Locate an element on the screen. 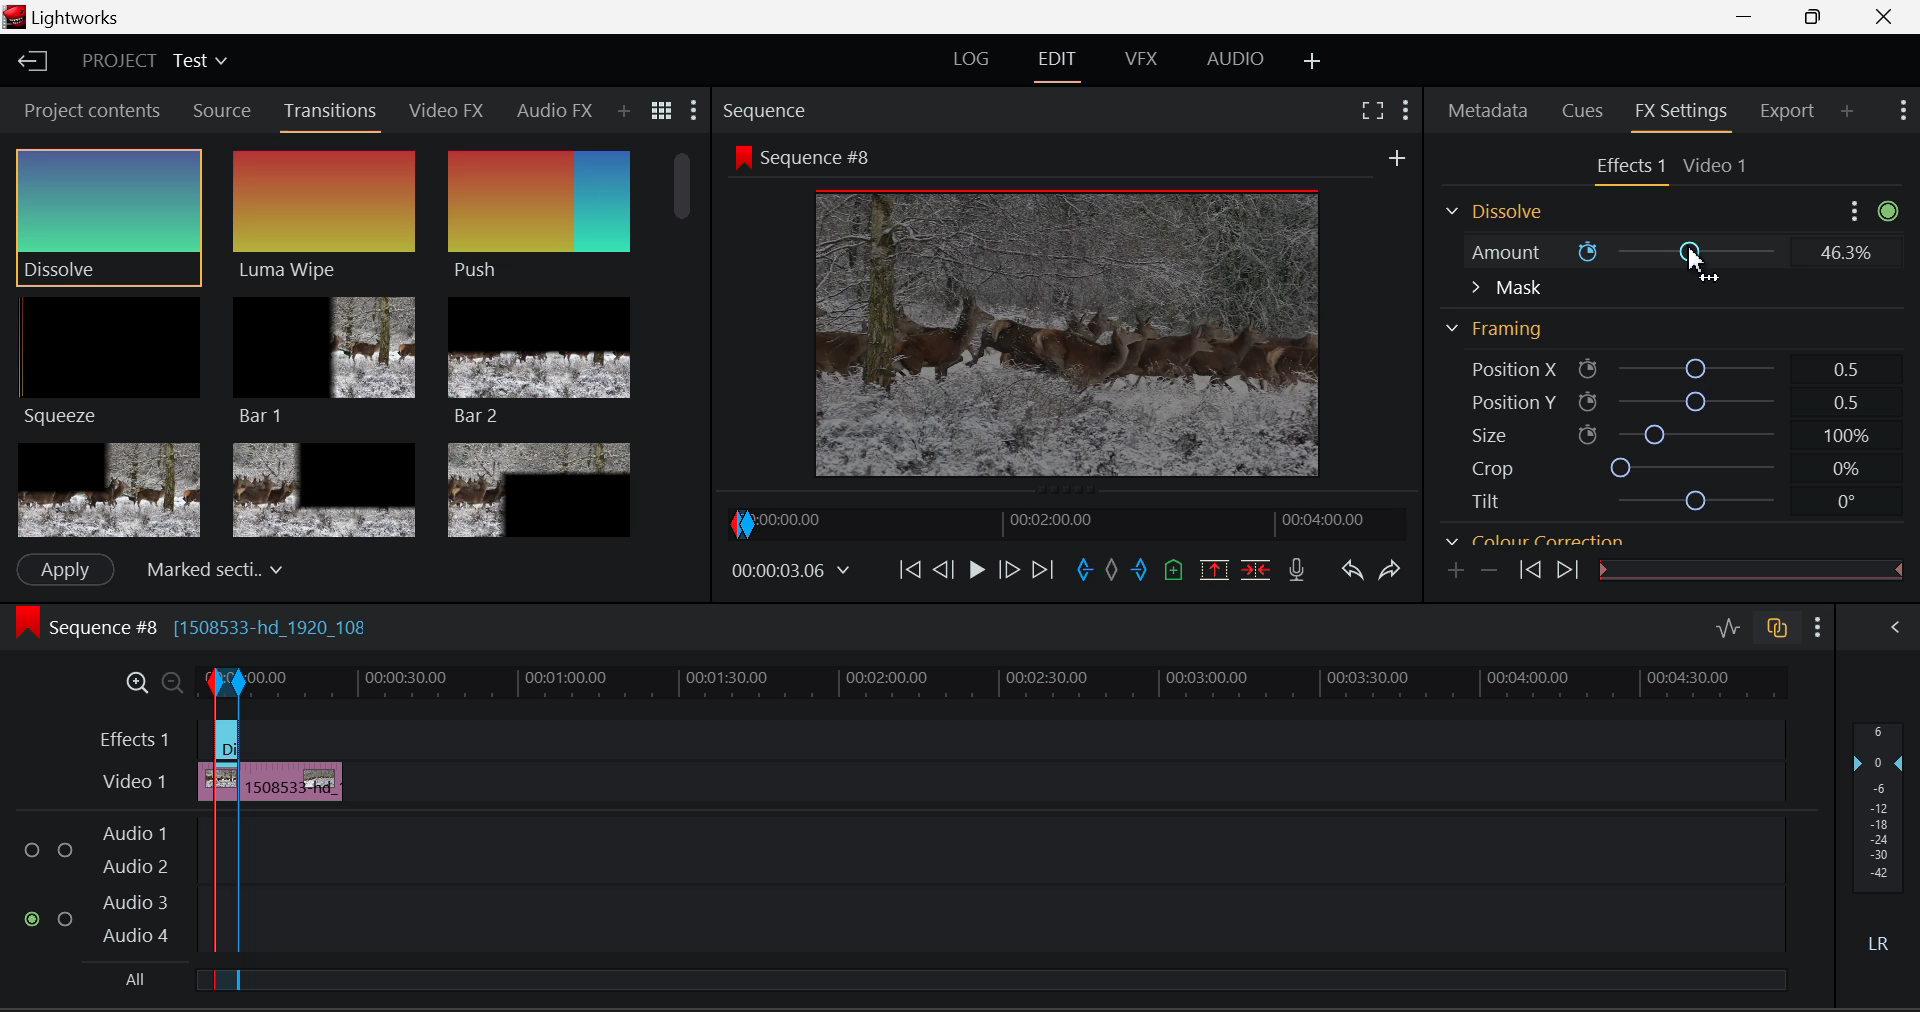 The height and width of the screenshot is (1012, 1920). Dissolve Section is located at coordinates (1500, 213).